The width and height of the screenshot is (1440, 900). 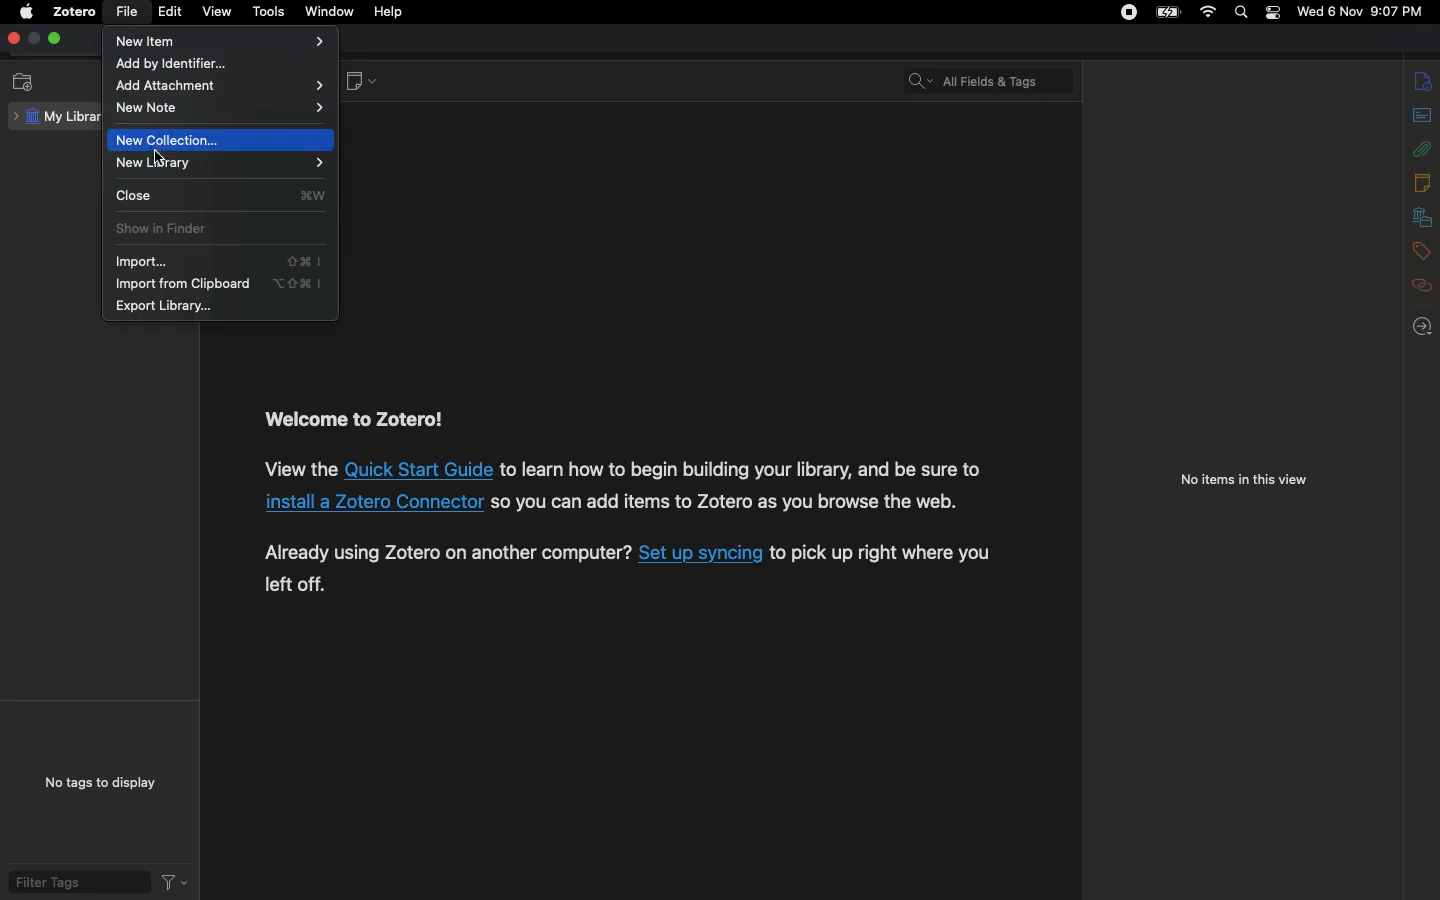 I want to click on Attachments, so click(x=1423, y=146).